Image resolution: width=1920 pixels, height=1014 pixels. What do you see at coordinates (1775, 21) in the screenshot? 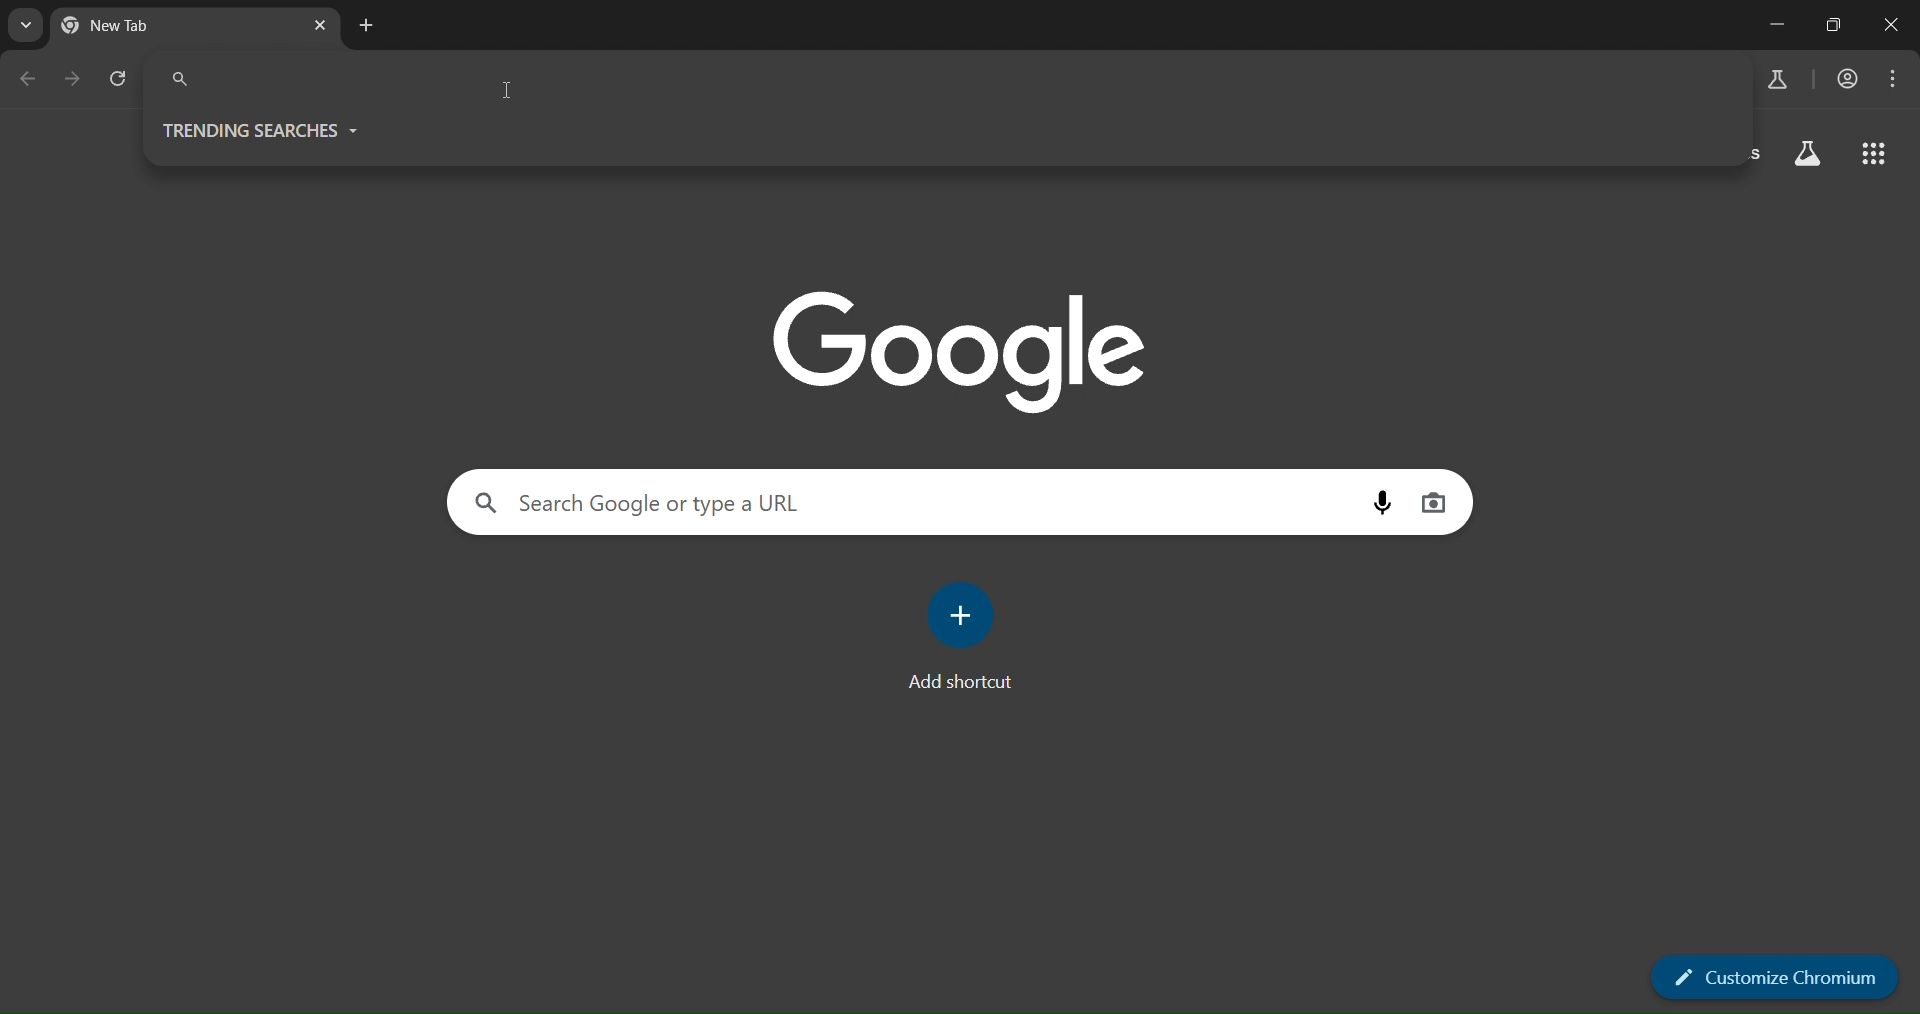
I see `minimize` at bounding box center [1775, 21].